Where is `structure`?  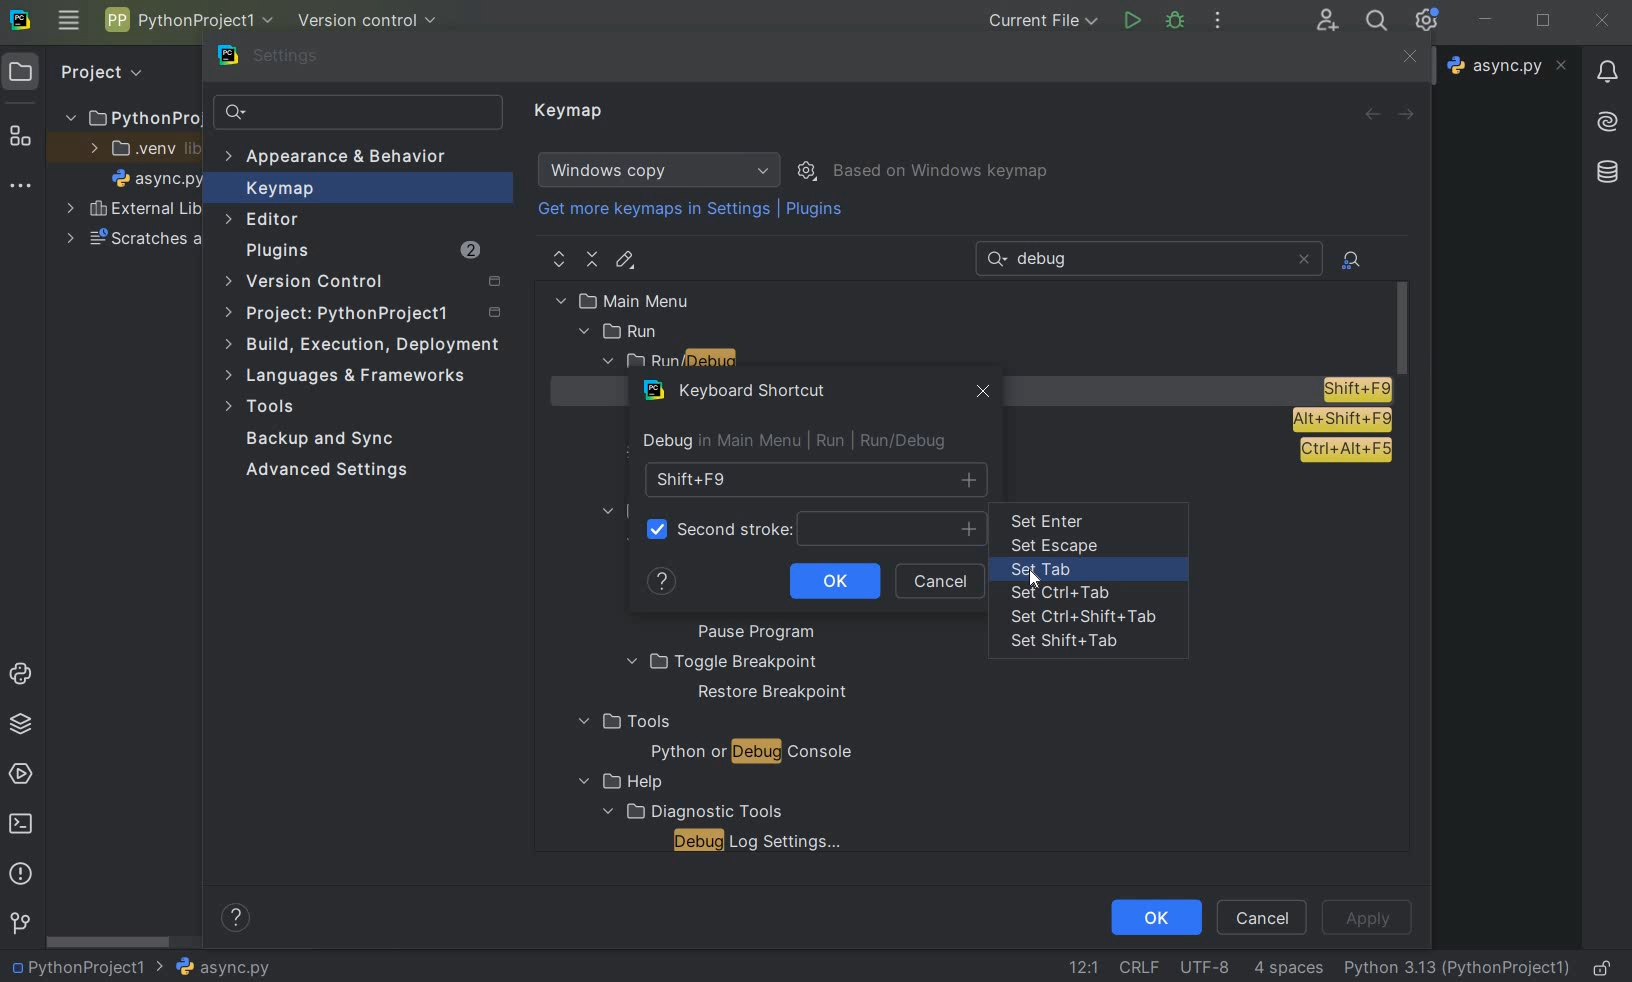 structure is located at coordinates (21, 138).